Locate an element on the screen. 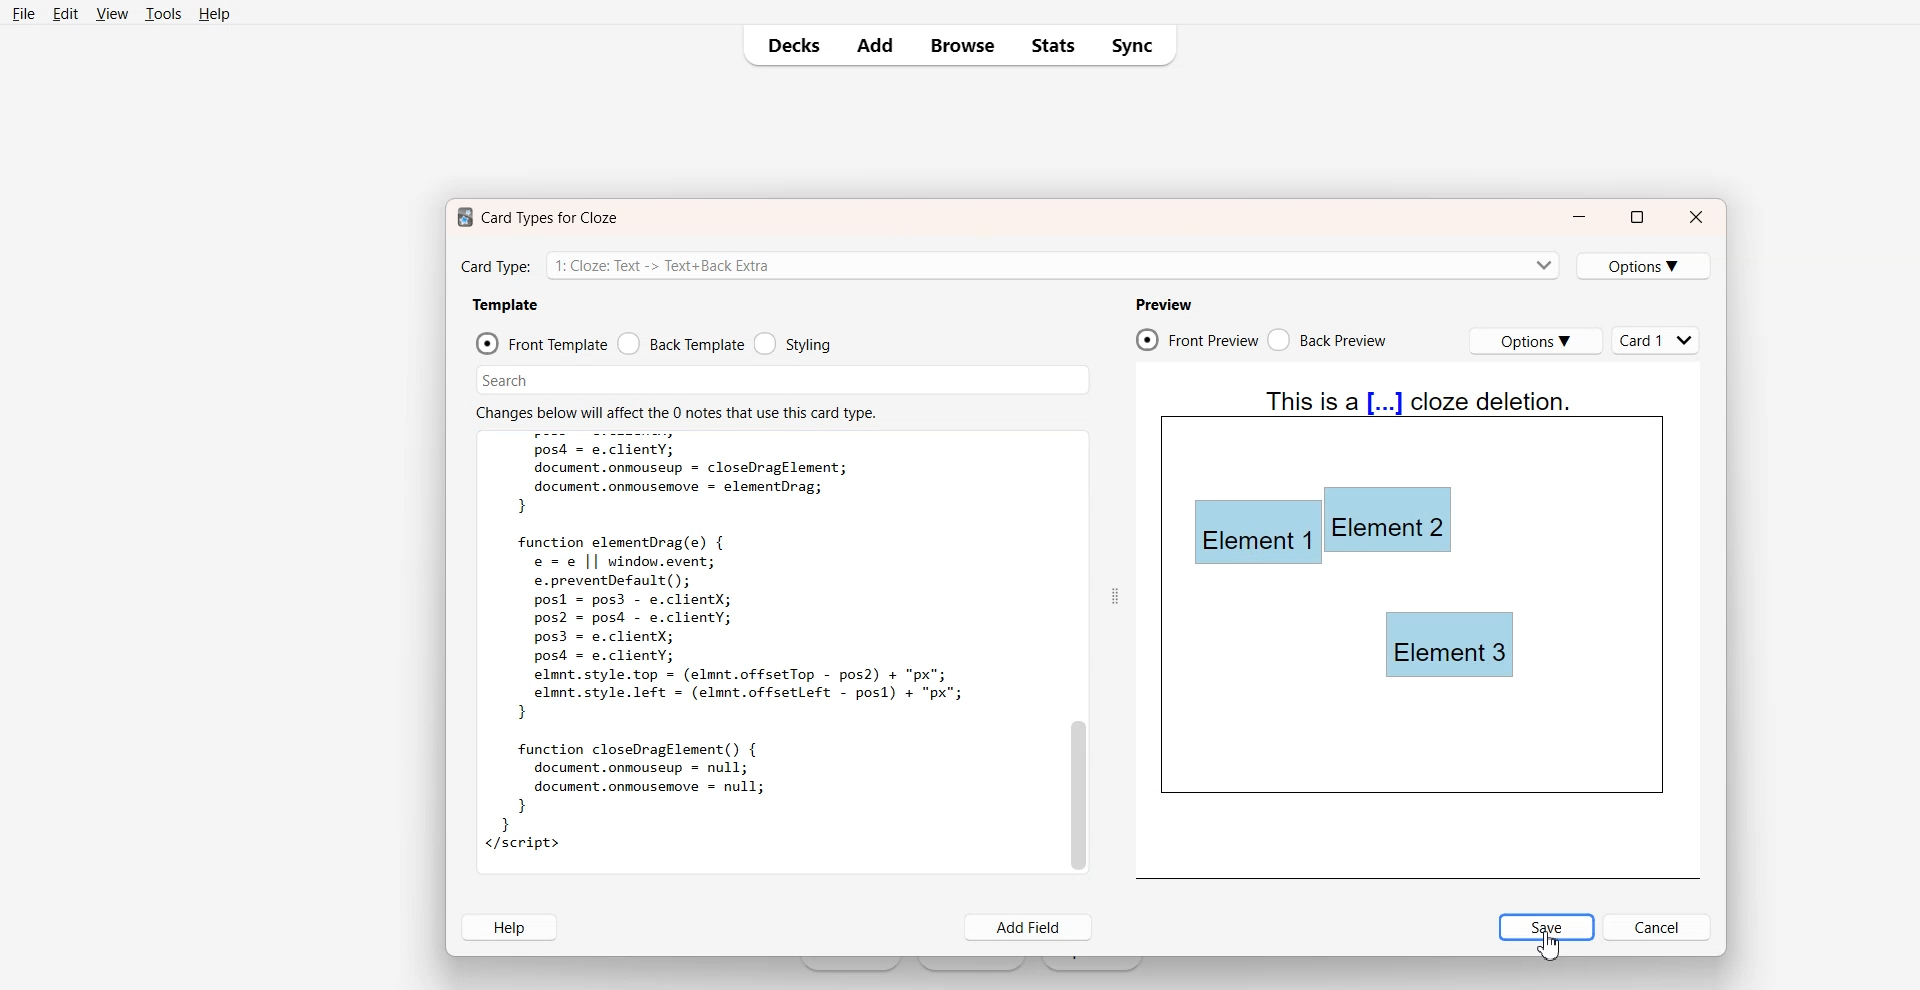 The width and height of the screenshot is (1920, 990). Tools is located at coordinates (162, 14).